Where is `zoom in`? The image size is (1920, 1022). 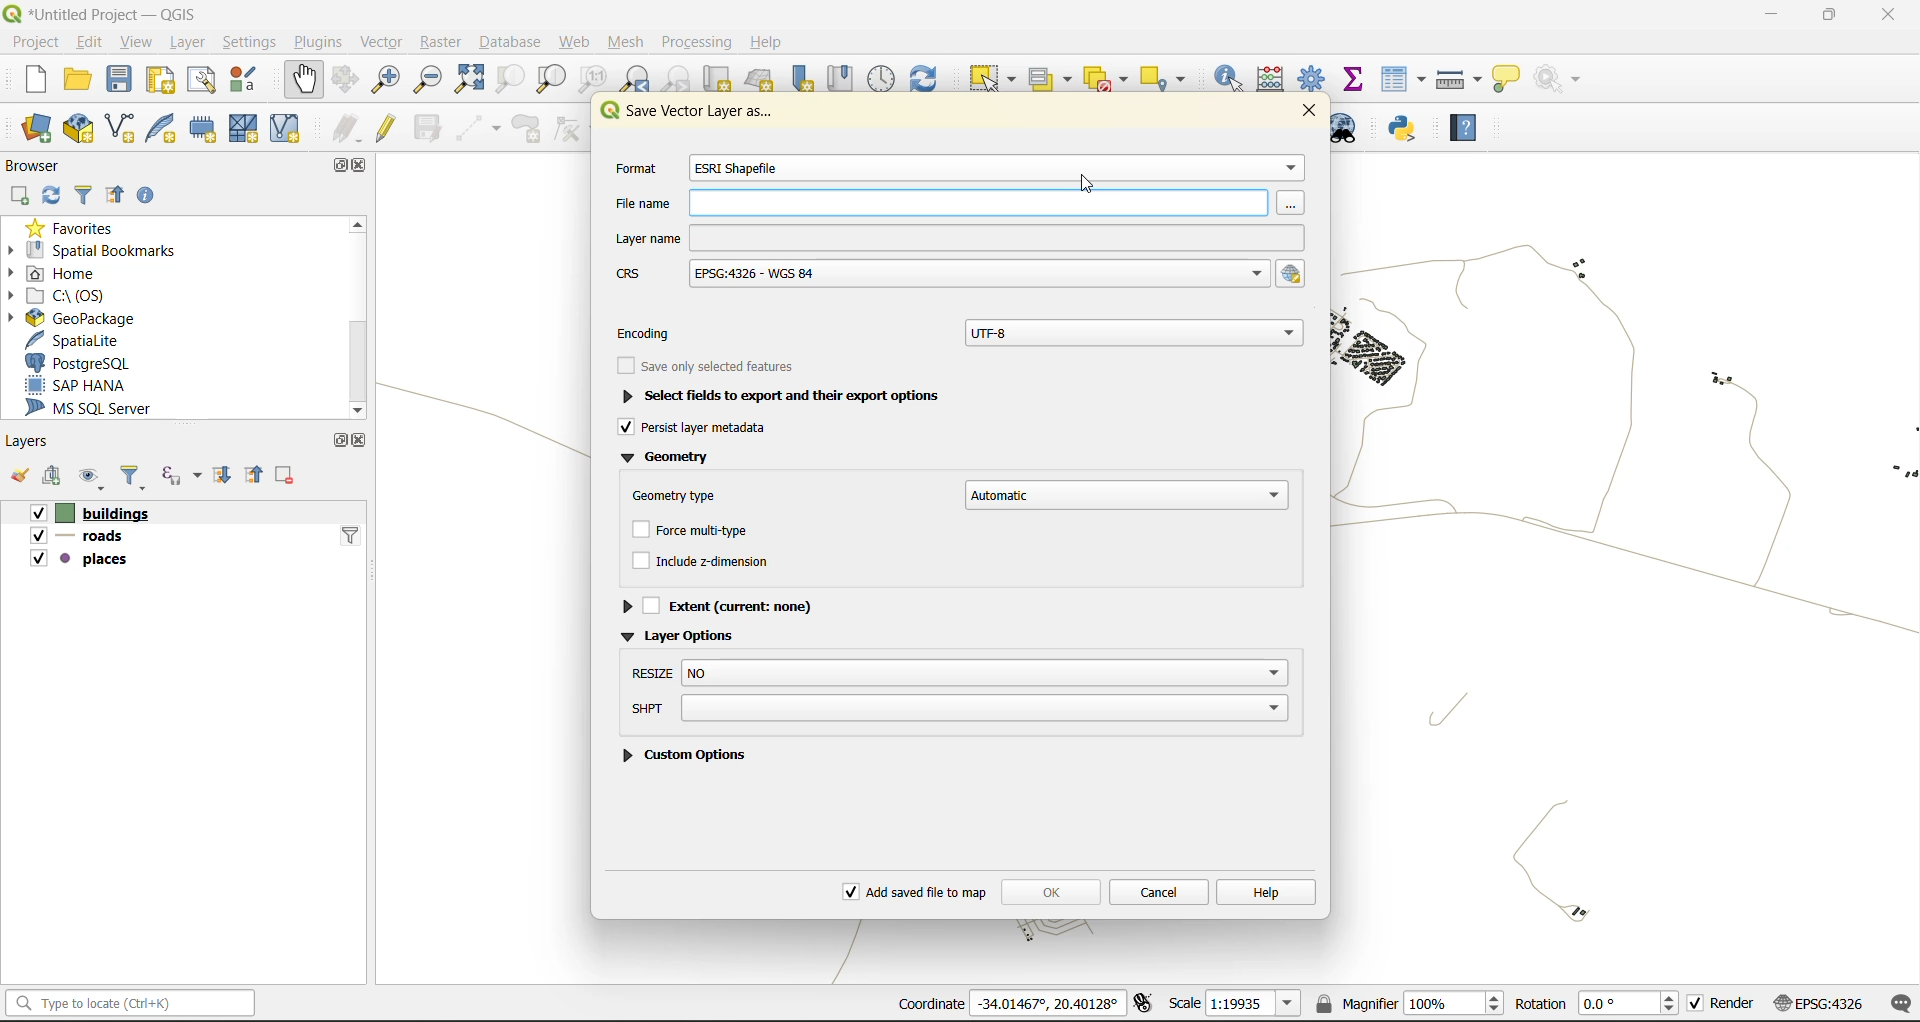
zoom in is located at coordinates (384, 82).